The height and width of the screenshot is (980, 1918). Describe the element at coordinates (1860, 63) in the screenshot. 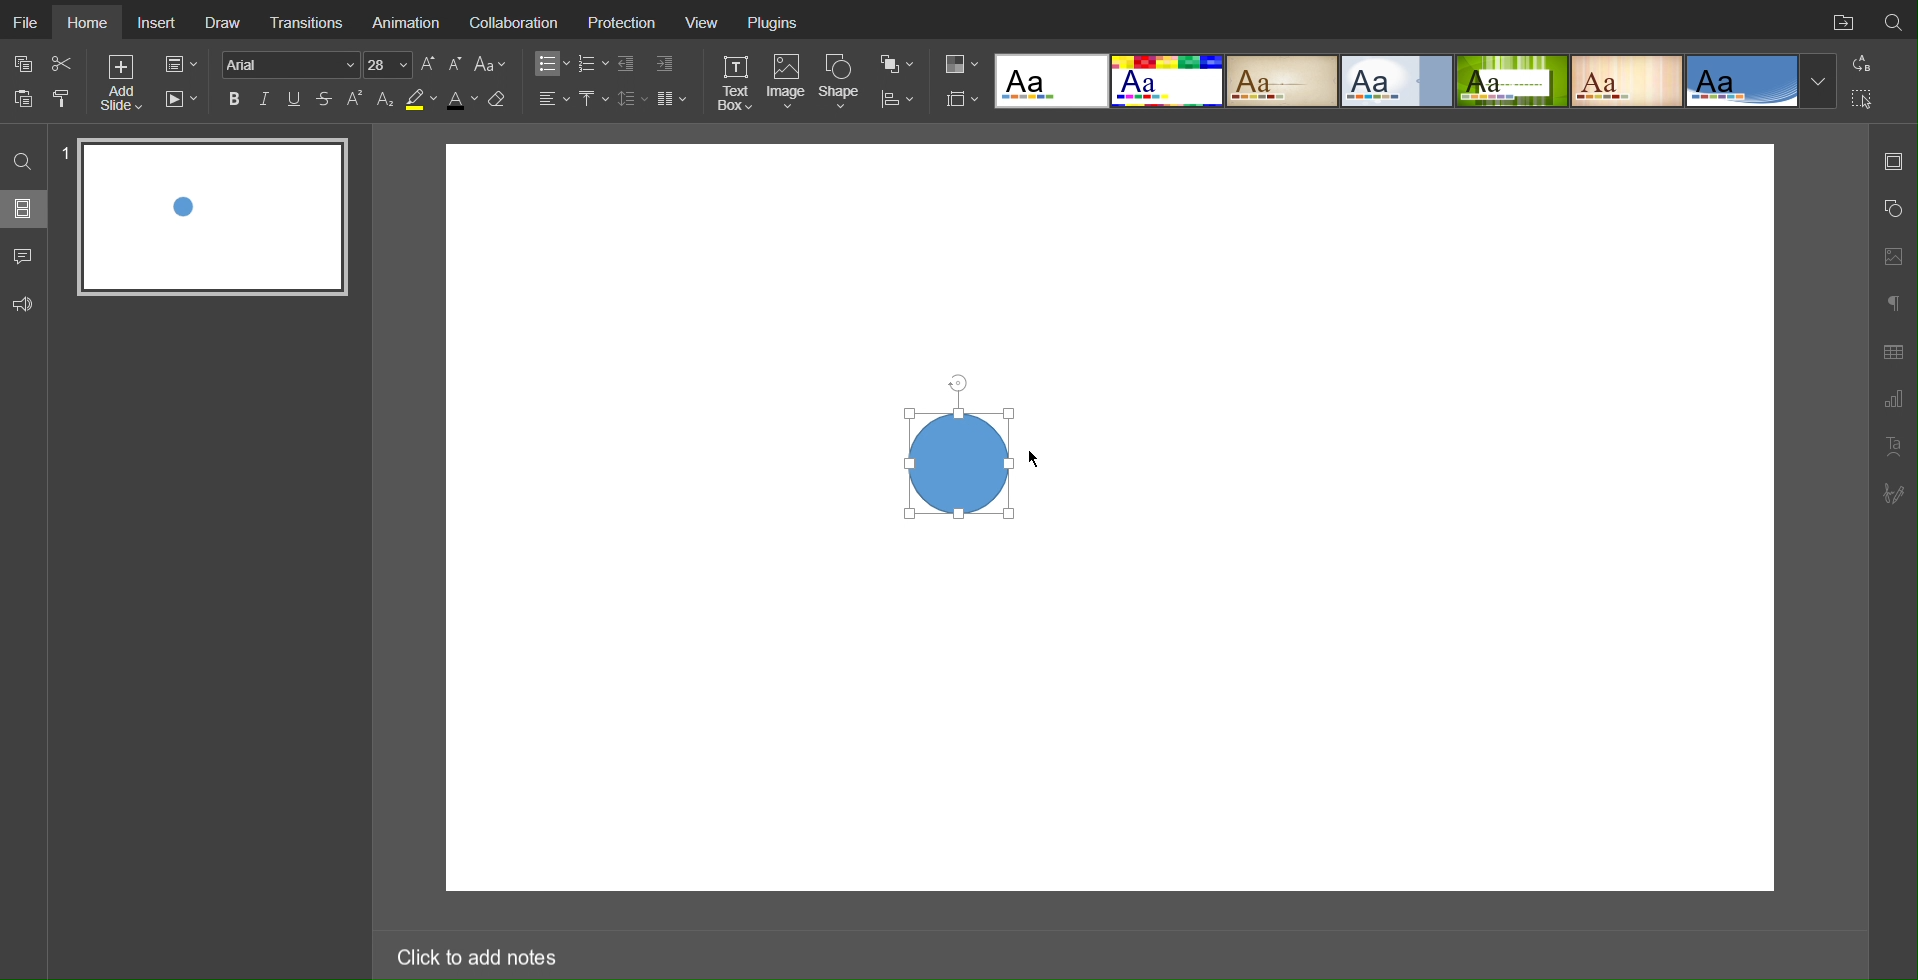

I see `Replace` at that location.